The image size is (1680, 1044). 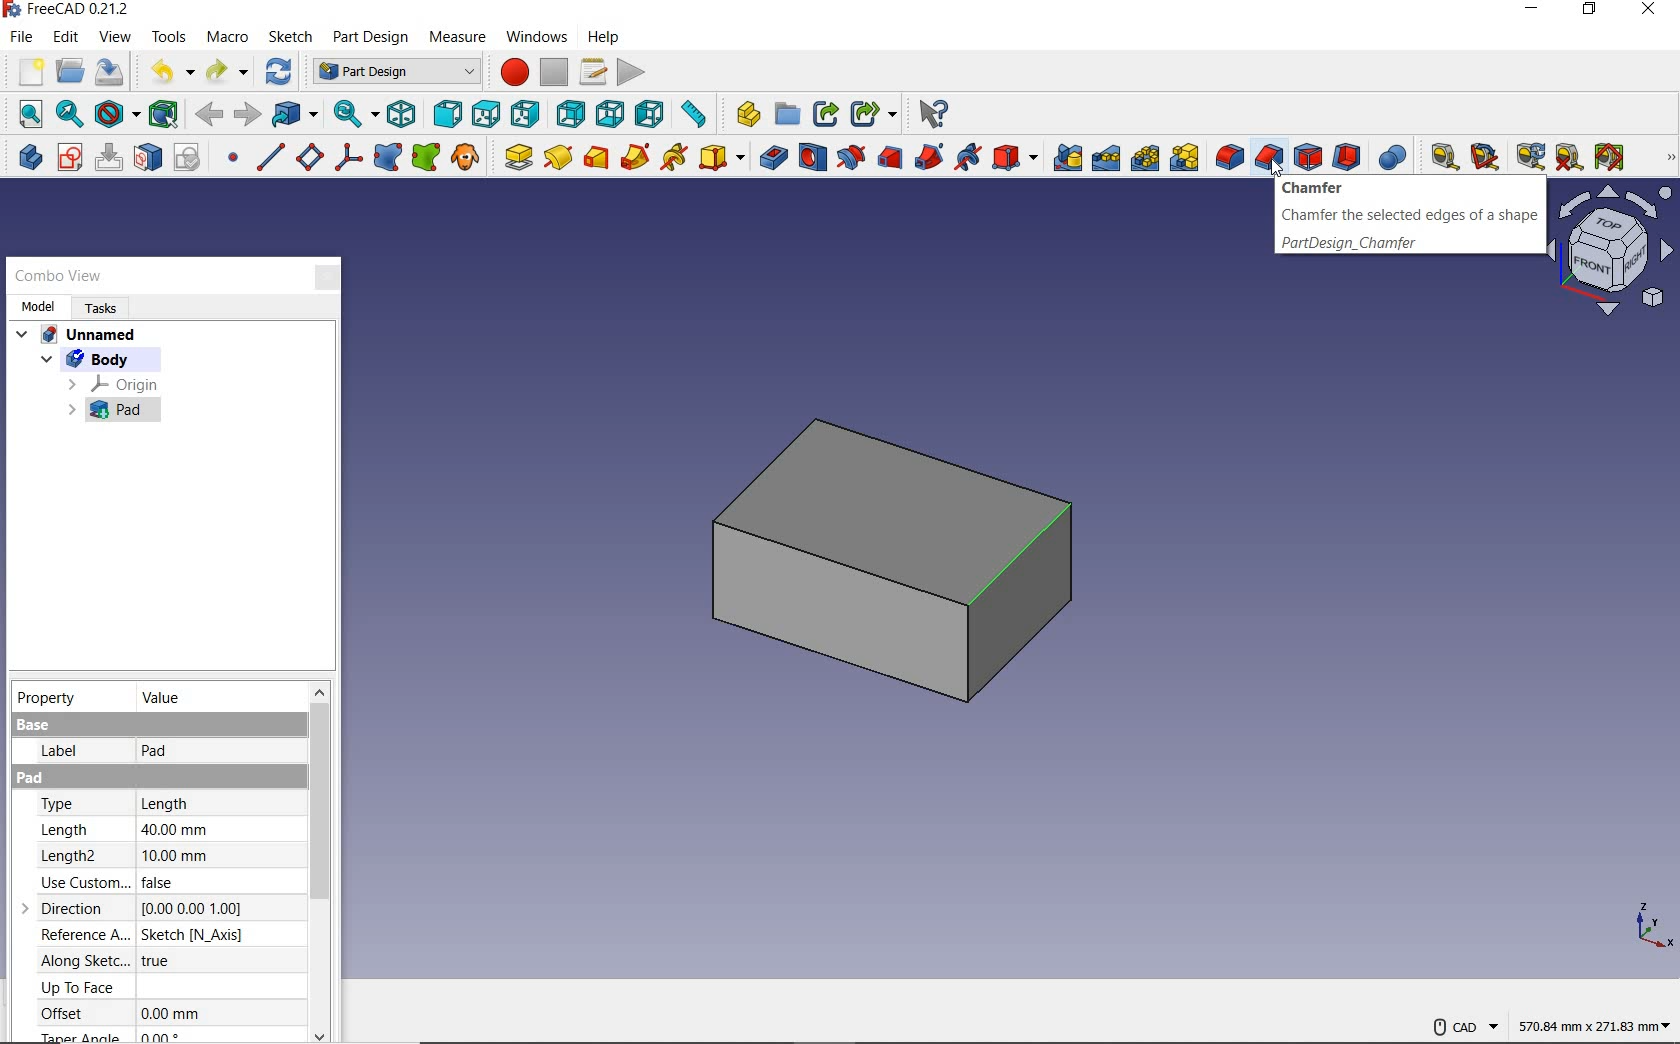 What do you see at coordinates (292, 36) in the screenshot?
I see `sketch` at bounding box center [292, 36].